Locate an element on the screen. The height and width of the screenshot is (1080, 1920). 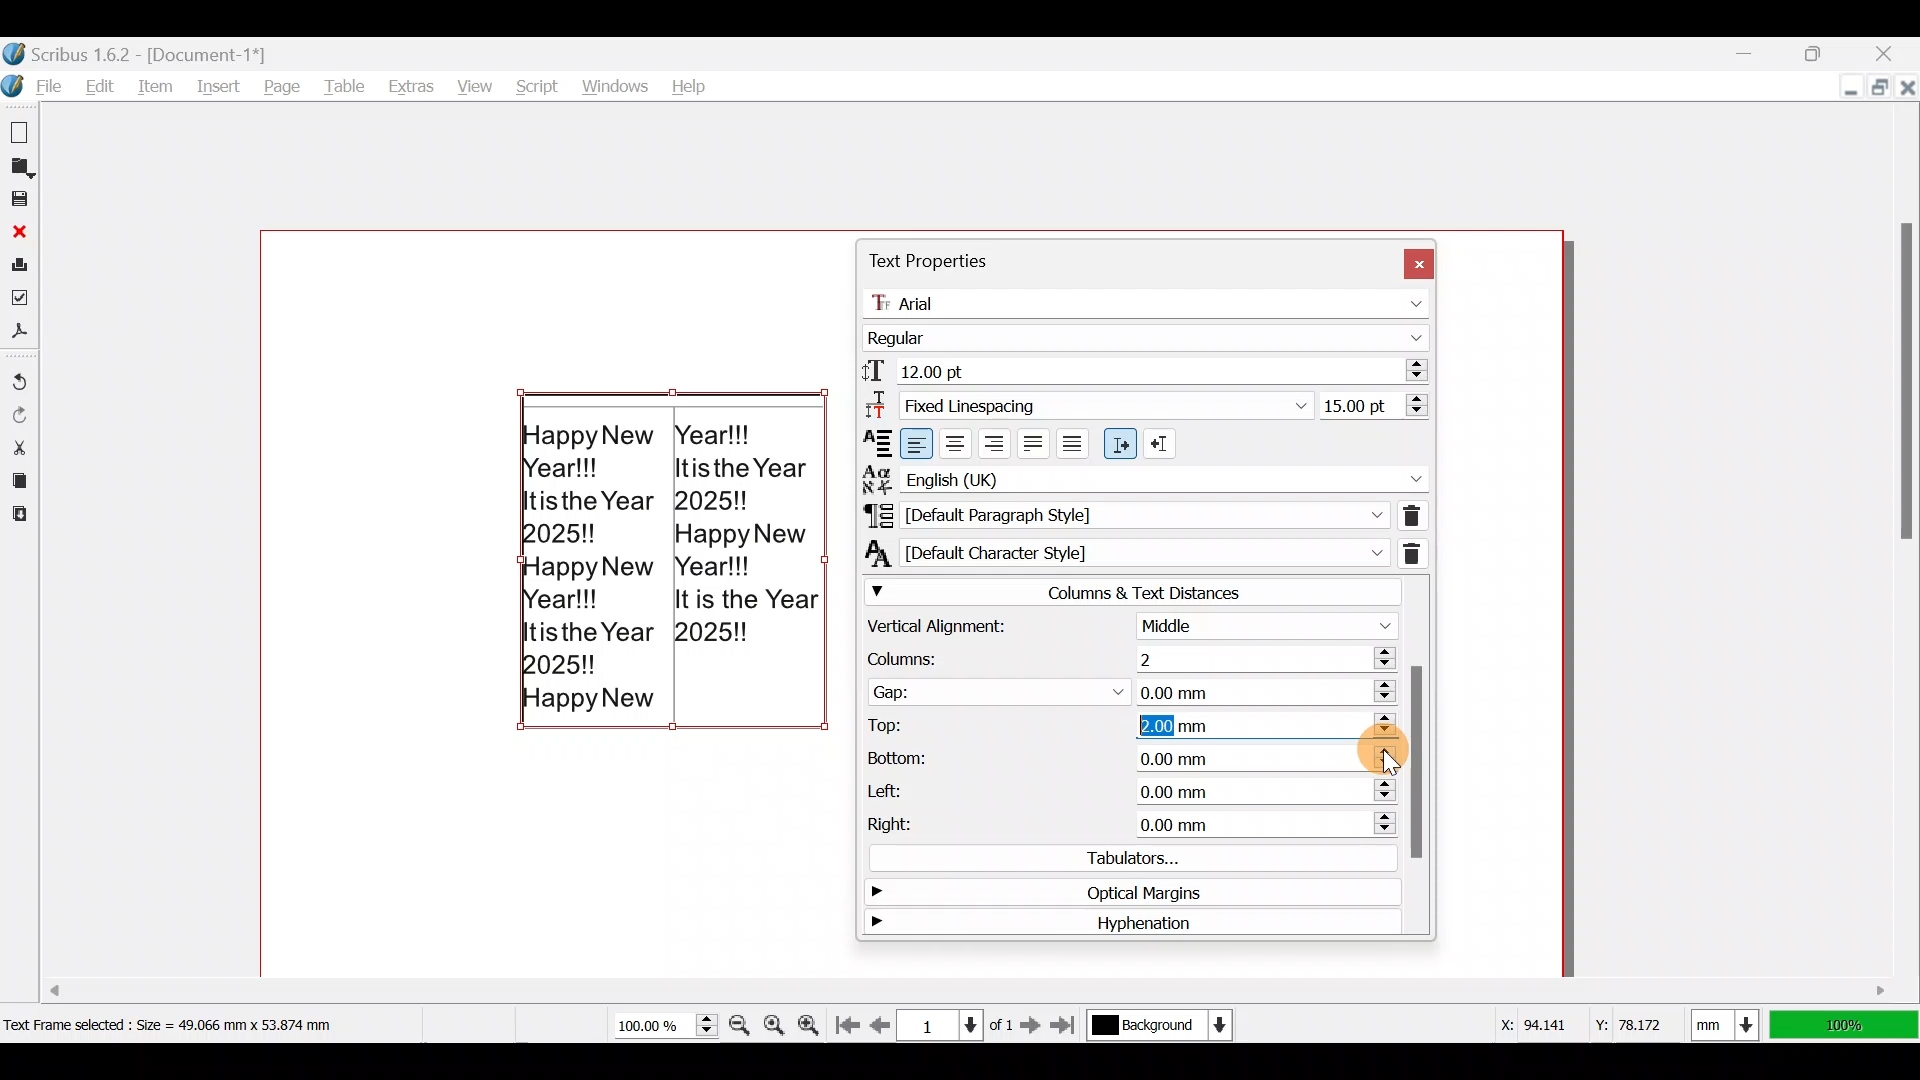
Go to previous page is located at coordinates (881, 1021).